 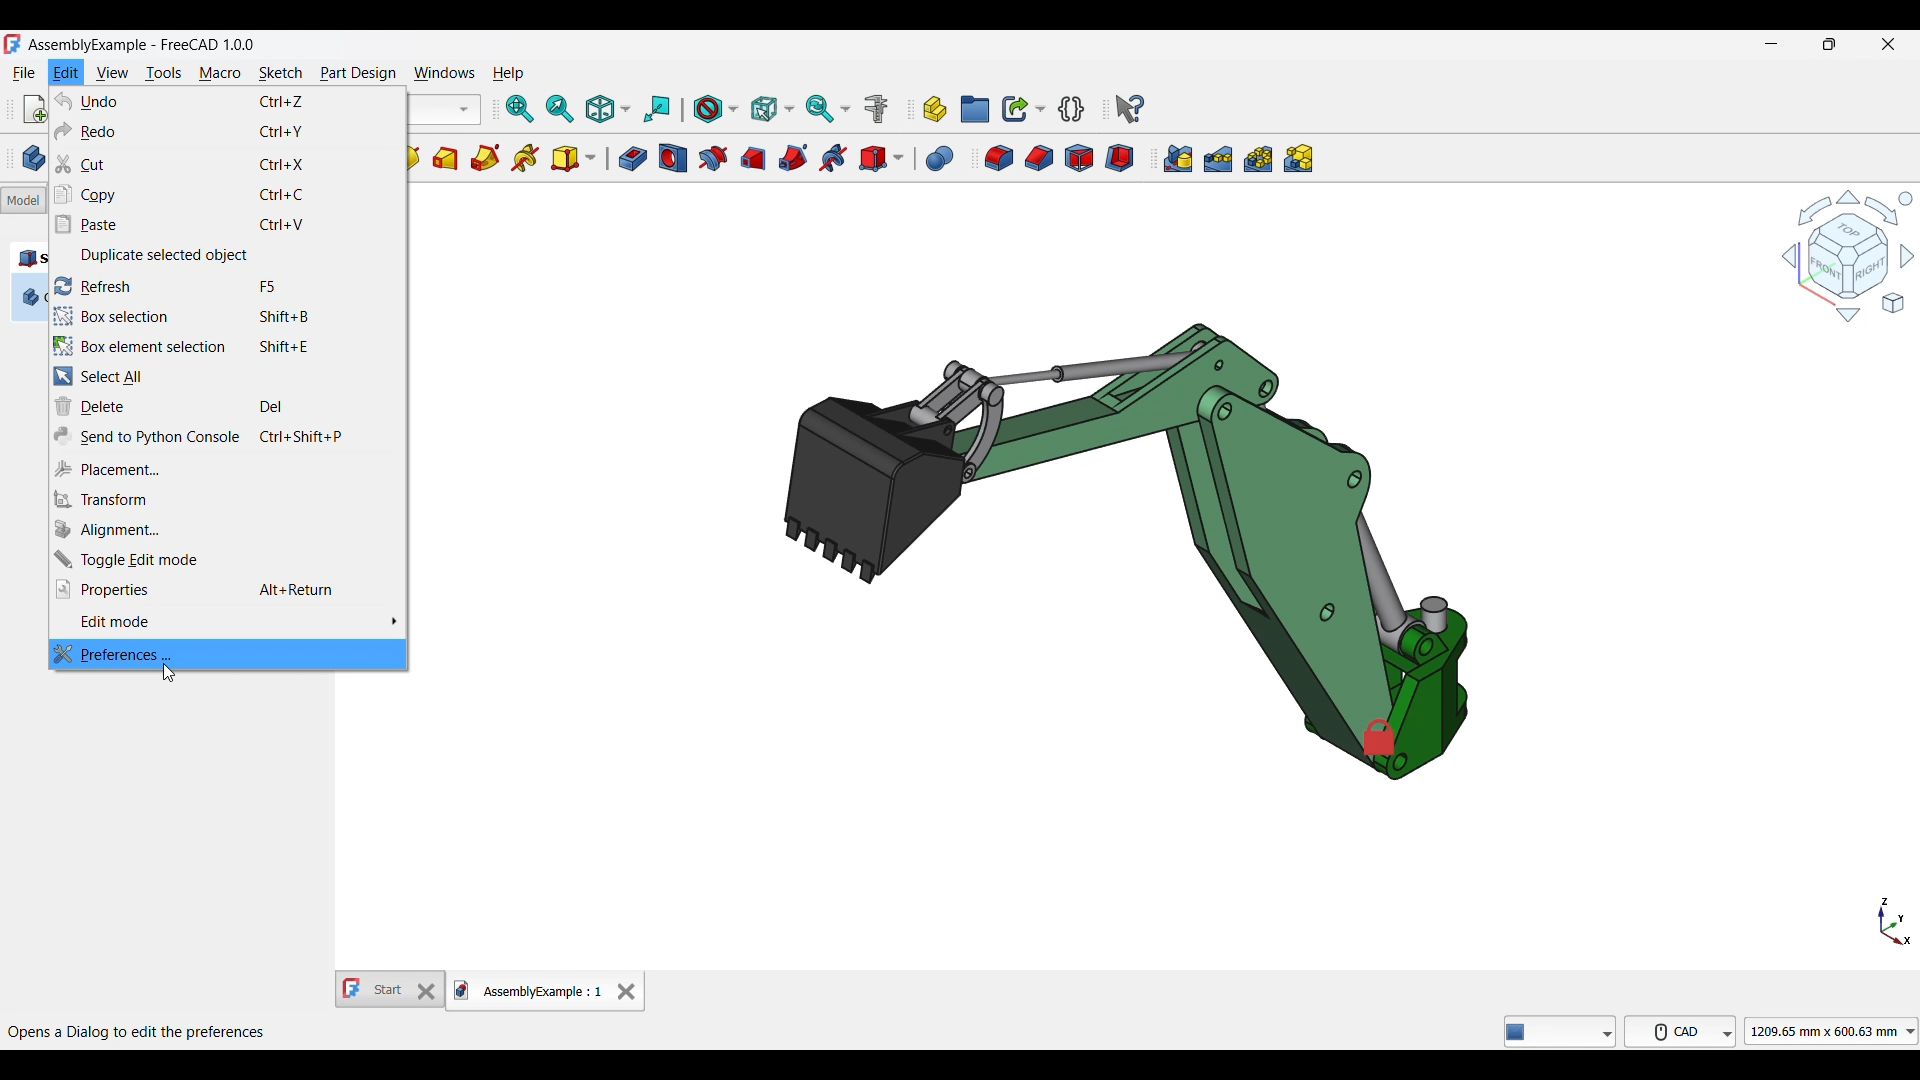 What do you see at coordinates (229, 286) in the screenshot?
I see `Refresh` at bounding box center [229, 286].